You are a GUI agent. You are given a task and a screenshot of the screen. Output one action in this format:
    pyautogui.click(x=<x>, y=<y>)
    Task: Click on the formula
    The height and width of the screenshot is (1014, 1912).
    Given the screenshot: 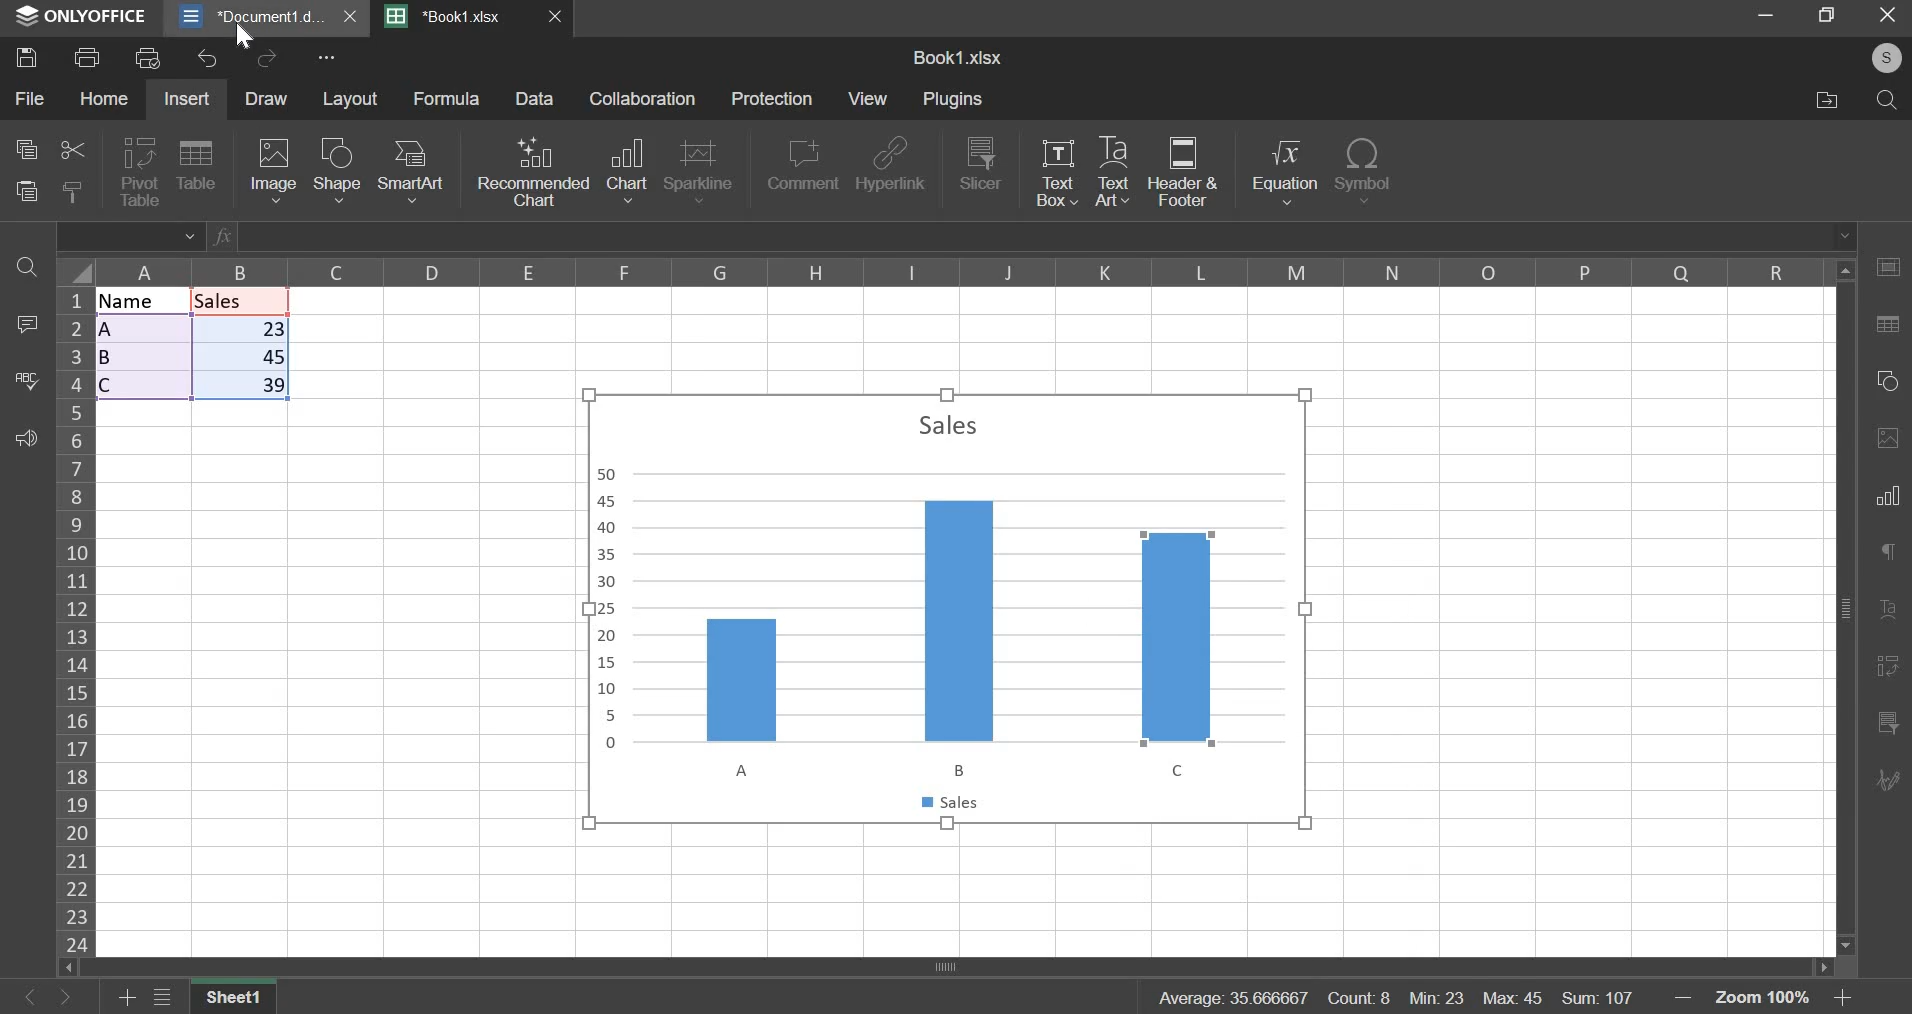 What is the action you would take?
    pyautogui.click(x=448, y=98)
    